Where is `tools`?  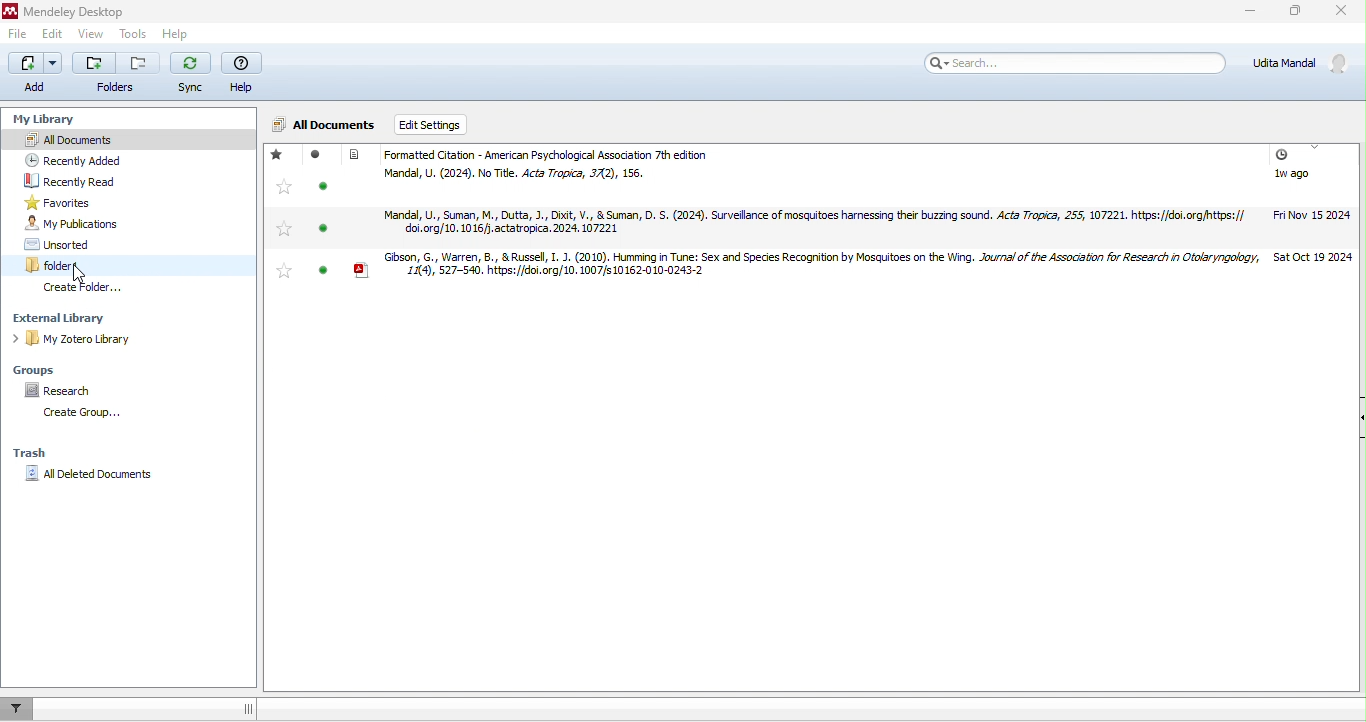 tools is located at coordinates (133, 32).